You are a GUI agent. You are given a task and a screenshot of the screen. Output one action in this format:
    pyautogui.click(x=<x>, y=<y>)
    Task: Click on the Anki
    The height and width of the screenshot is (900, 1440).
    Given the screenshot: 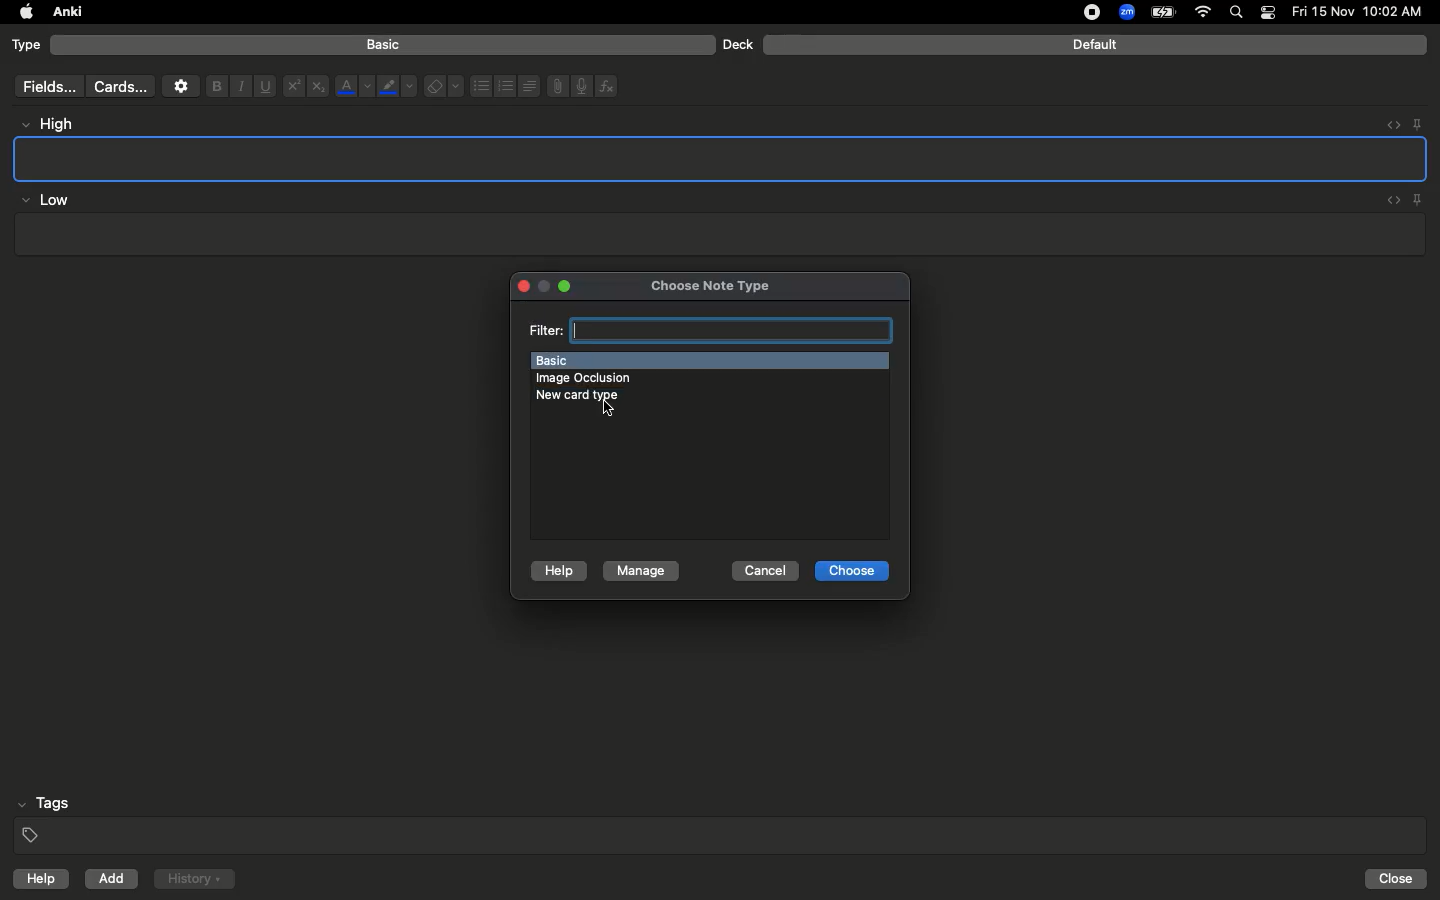 What is the action you would take?
    pyautogui.click(x=66, y=13)
    